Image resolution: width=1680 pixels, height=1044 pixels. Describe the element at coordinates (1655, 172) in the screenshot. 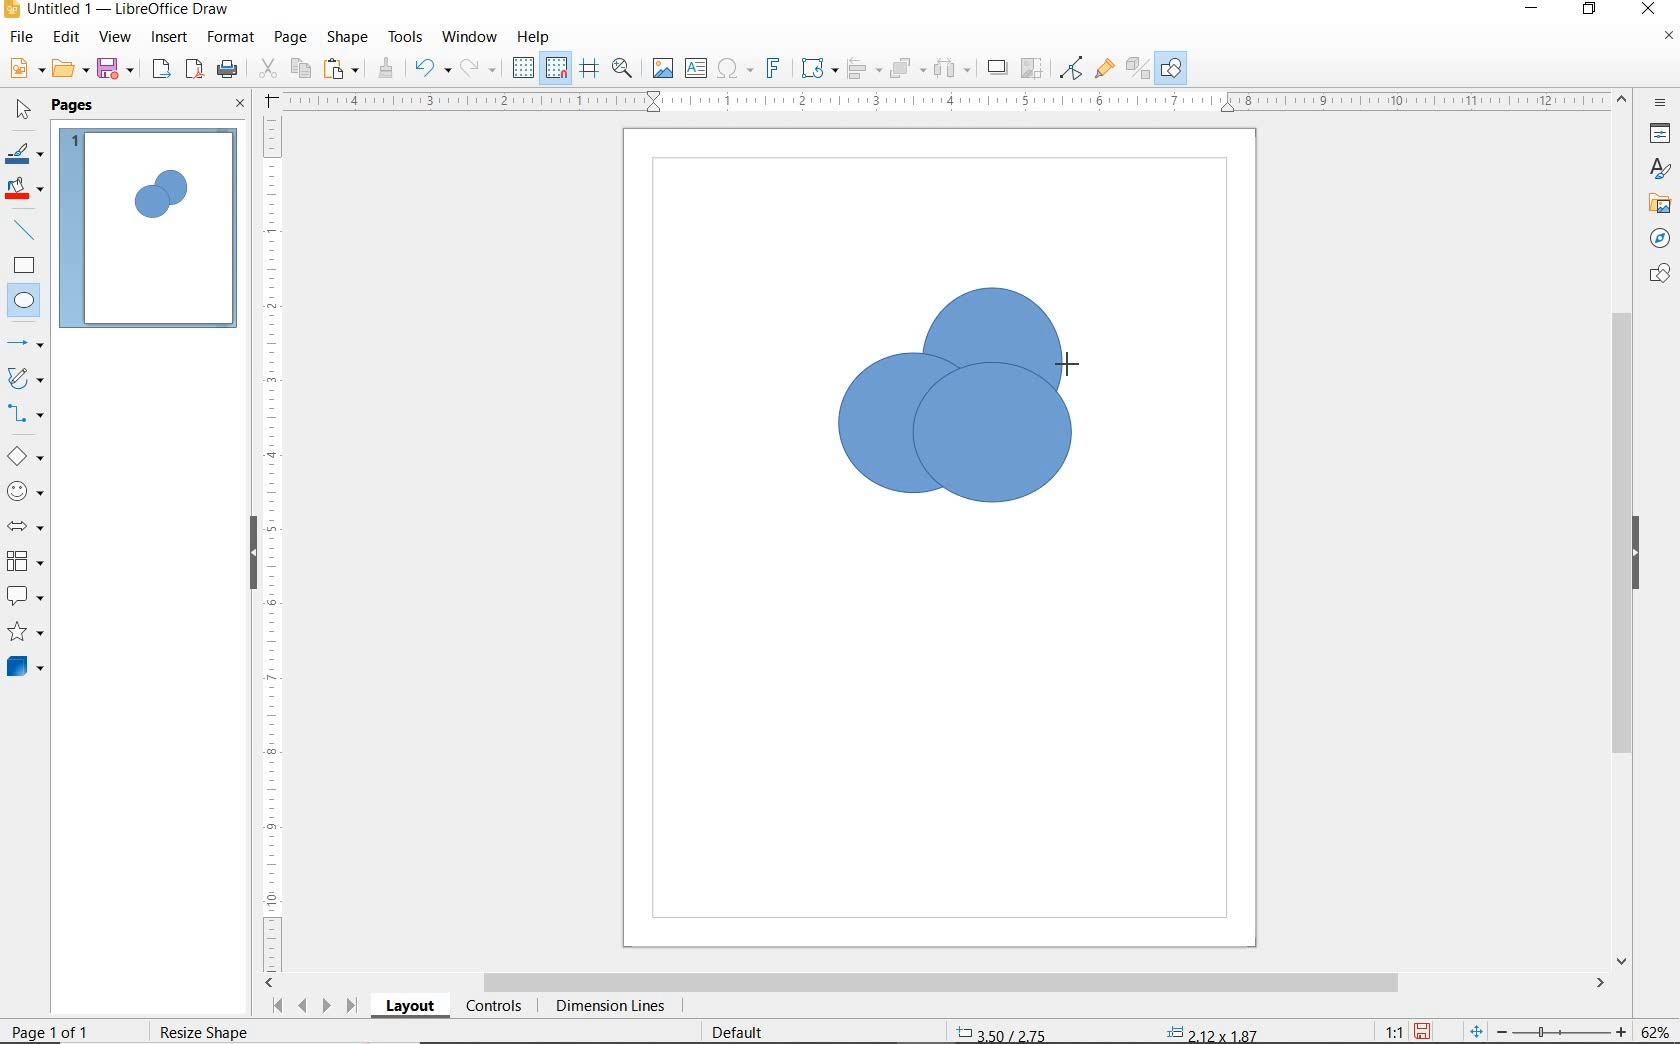

I see `STYLES` at that location.